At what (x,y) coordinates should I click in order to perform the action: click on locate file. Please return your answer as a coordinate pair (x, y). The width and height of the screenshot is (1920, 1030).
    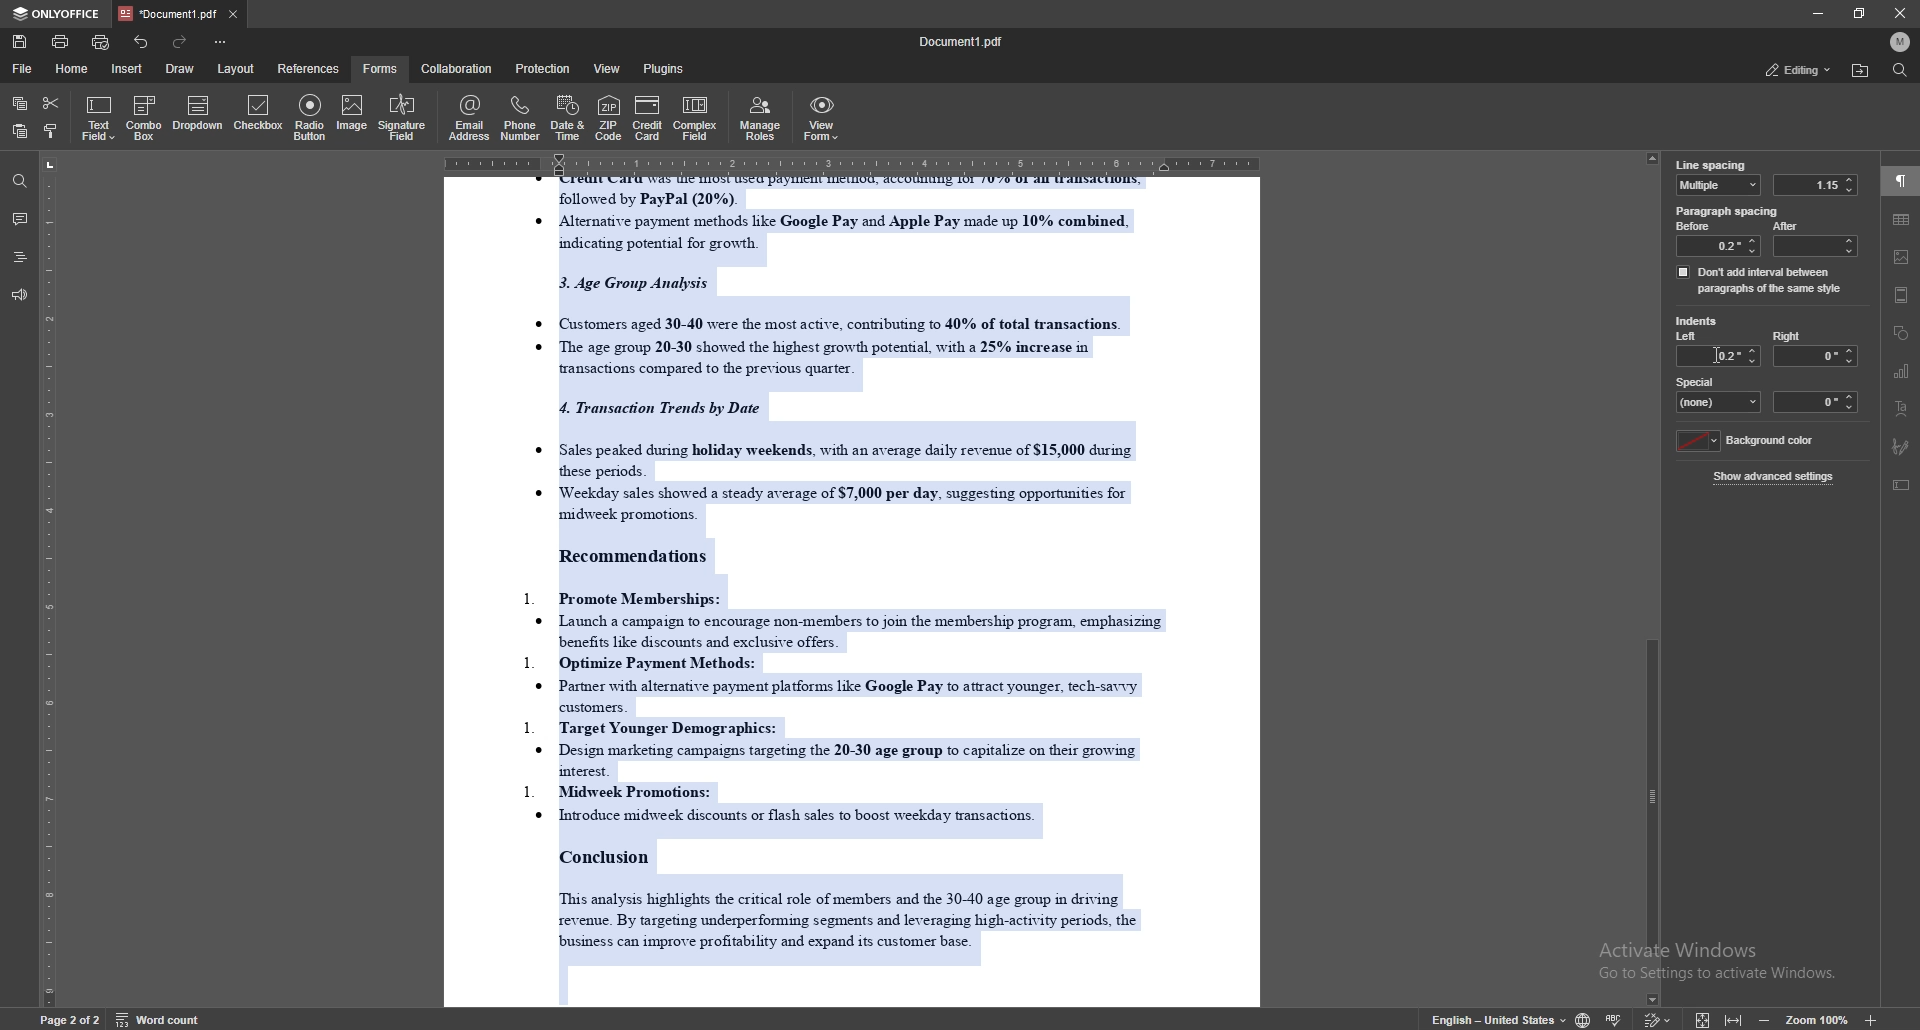
    Looking at the image, I should click on (1860, 71).